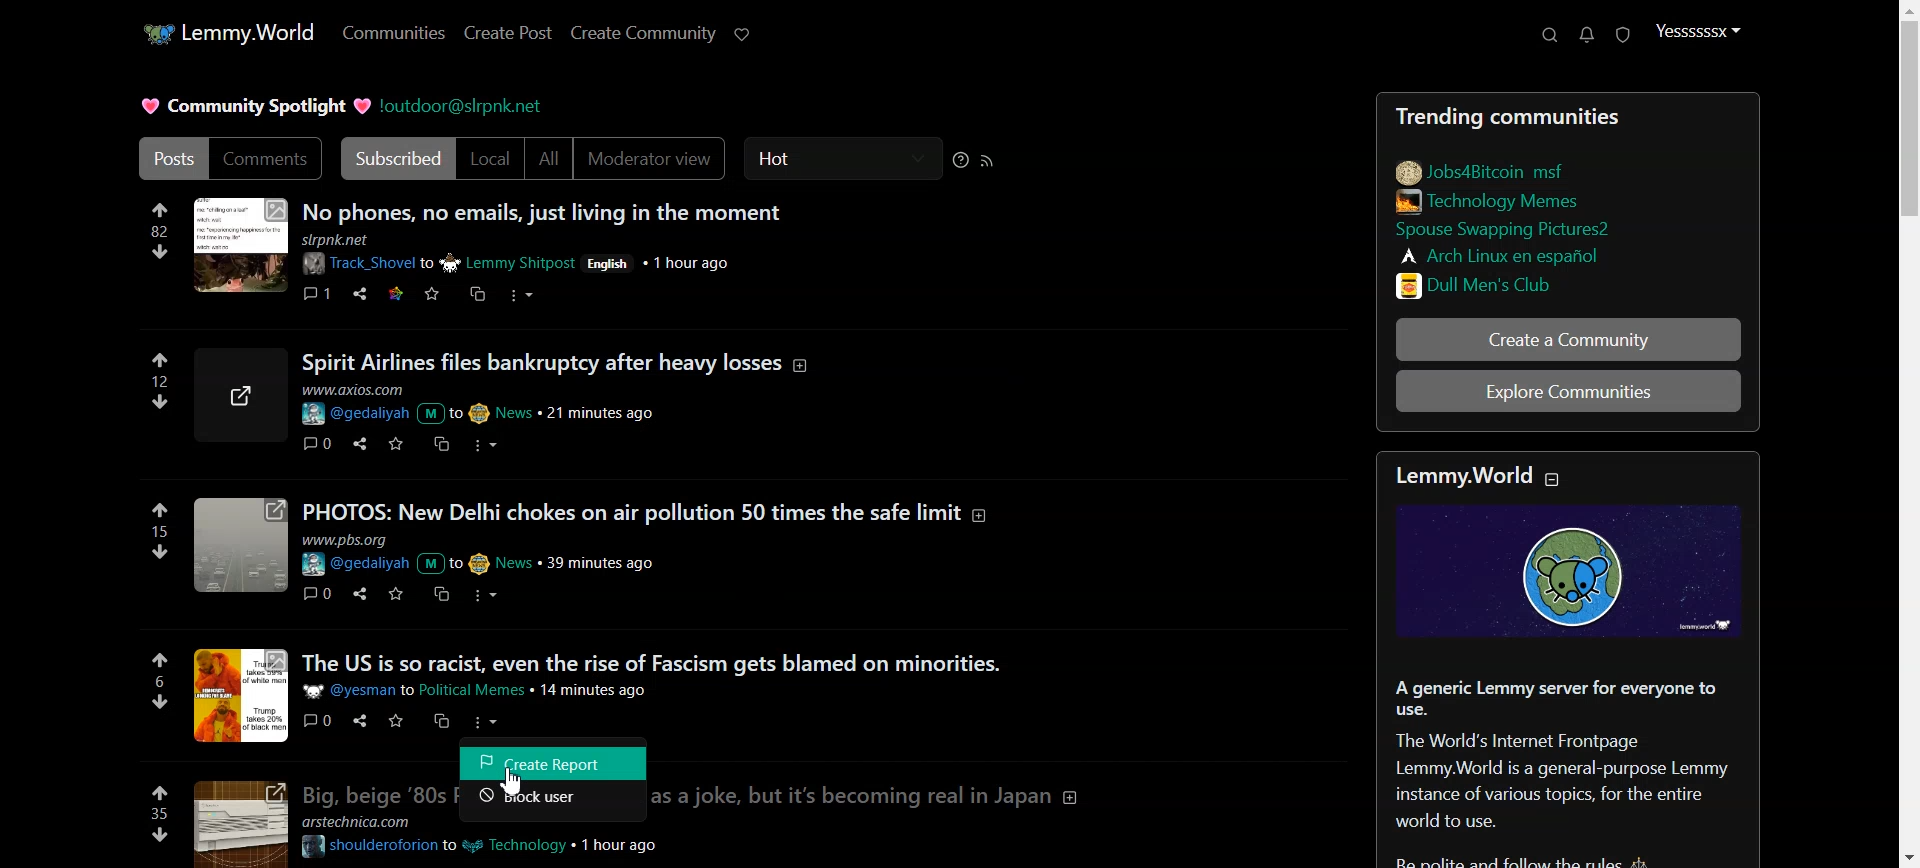  Describe the element at coordinates (319, 720) in the screenshot. I see `comments` at that location.